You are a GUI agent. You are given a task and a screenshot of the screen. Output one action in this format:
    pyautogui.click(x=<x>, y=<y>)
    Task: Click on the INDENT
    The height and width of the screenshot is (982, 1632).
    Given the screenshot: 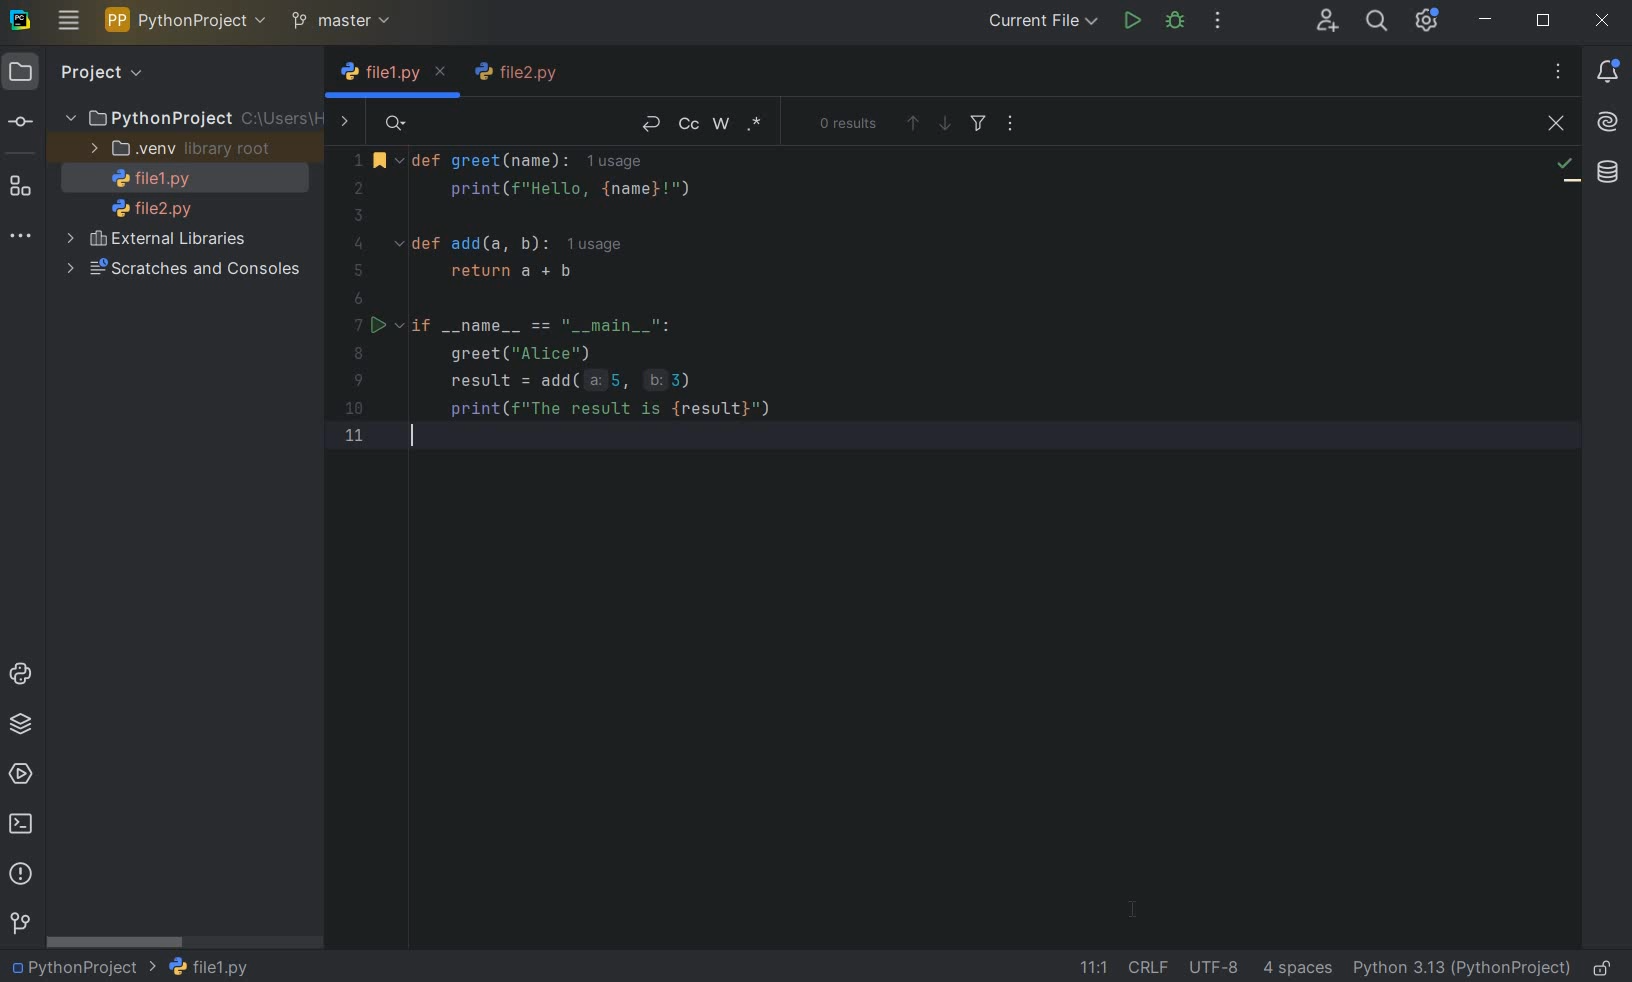 What is the action you would take?
    pyautogui.click(x=1296, y=969)
    